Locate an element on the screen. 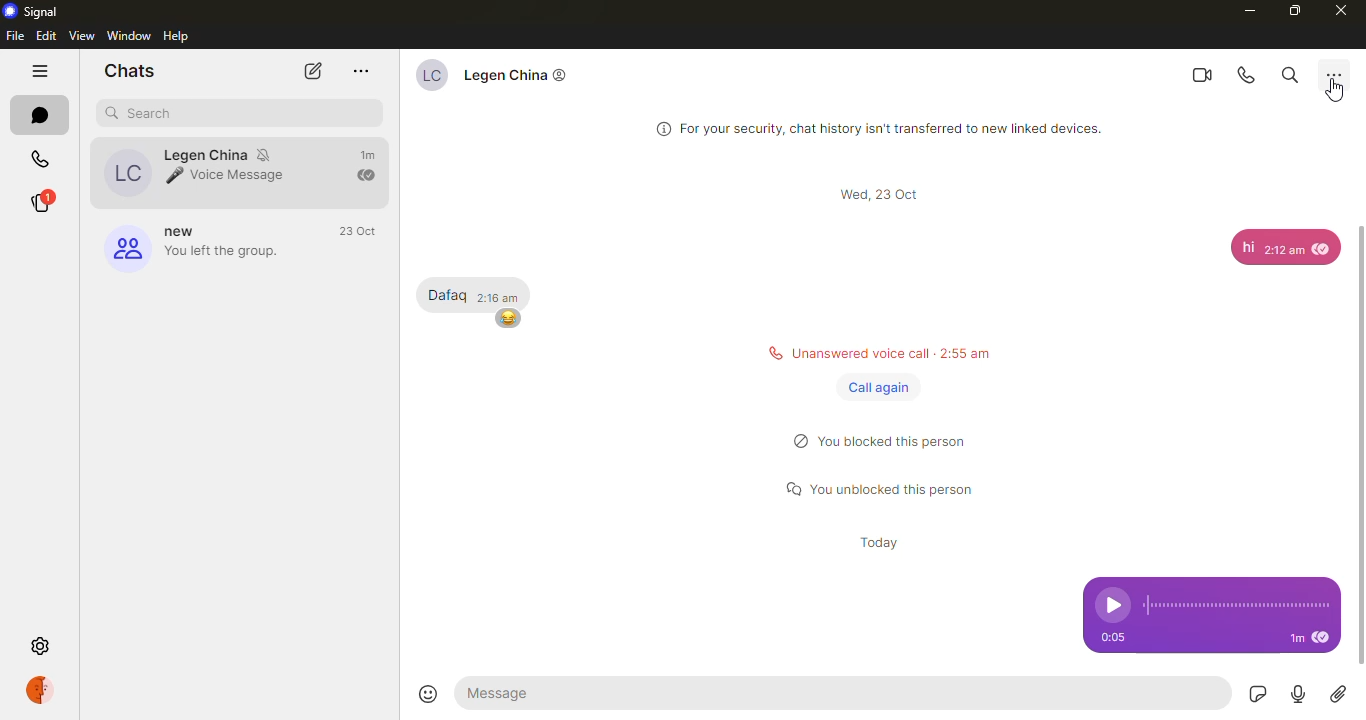 The width and height of the screenshot is (1366, 720). profile is located at coordinates (46, 691).